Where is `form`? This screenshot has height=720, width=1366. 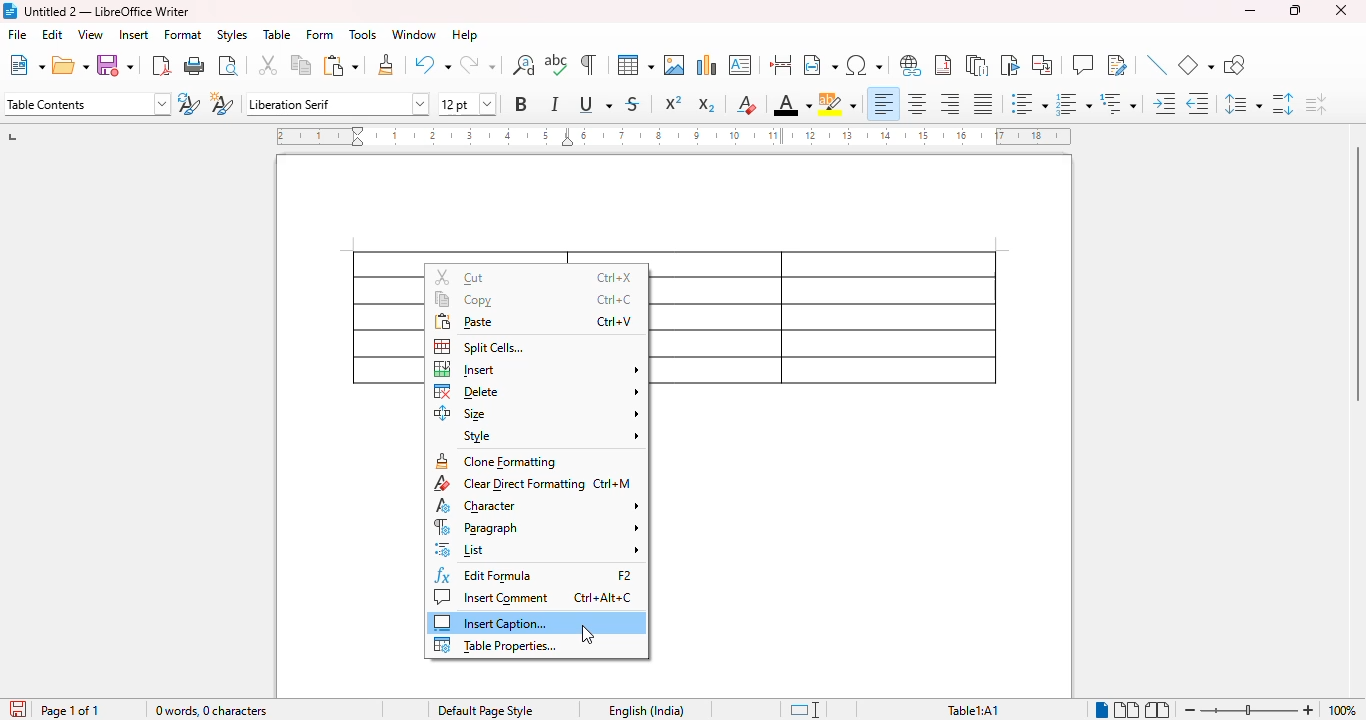
form is located at coordinates (319, 34).